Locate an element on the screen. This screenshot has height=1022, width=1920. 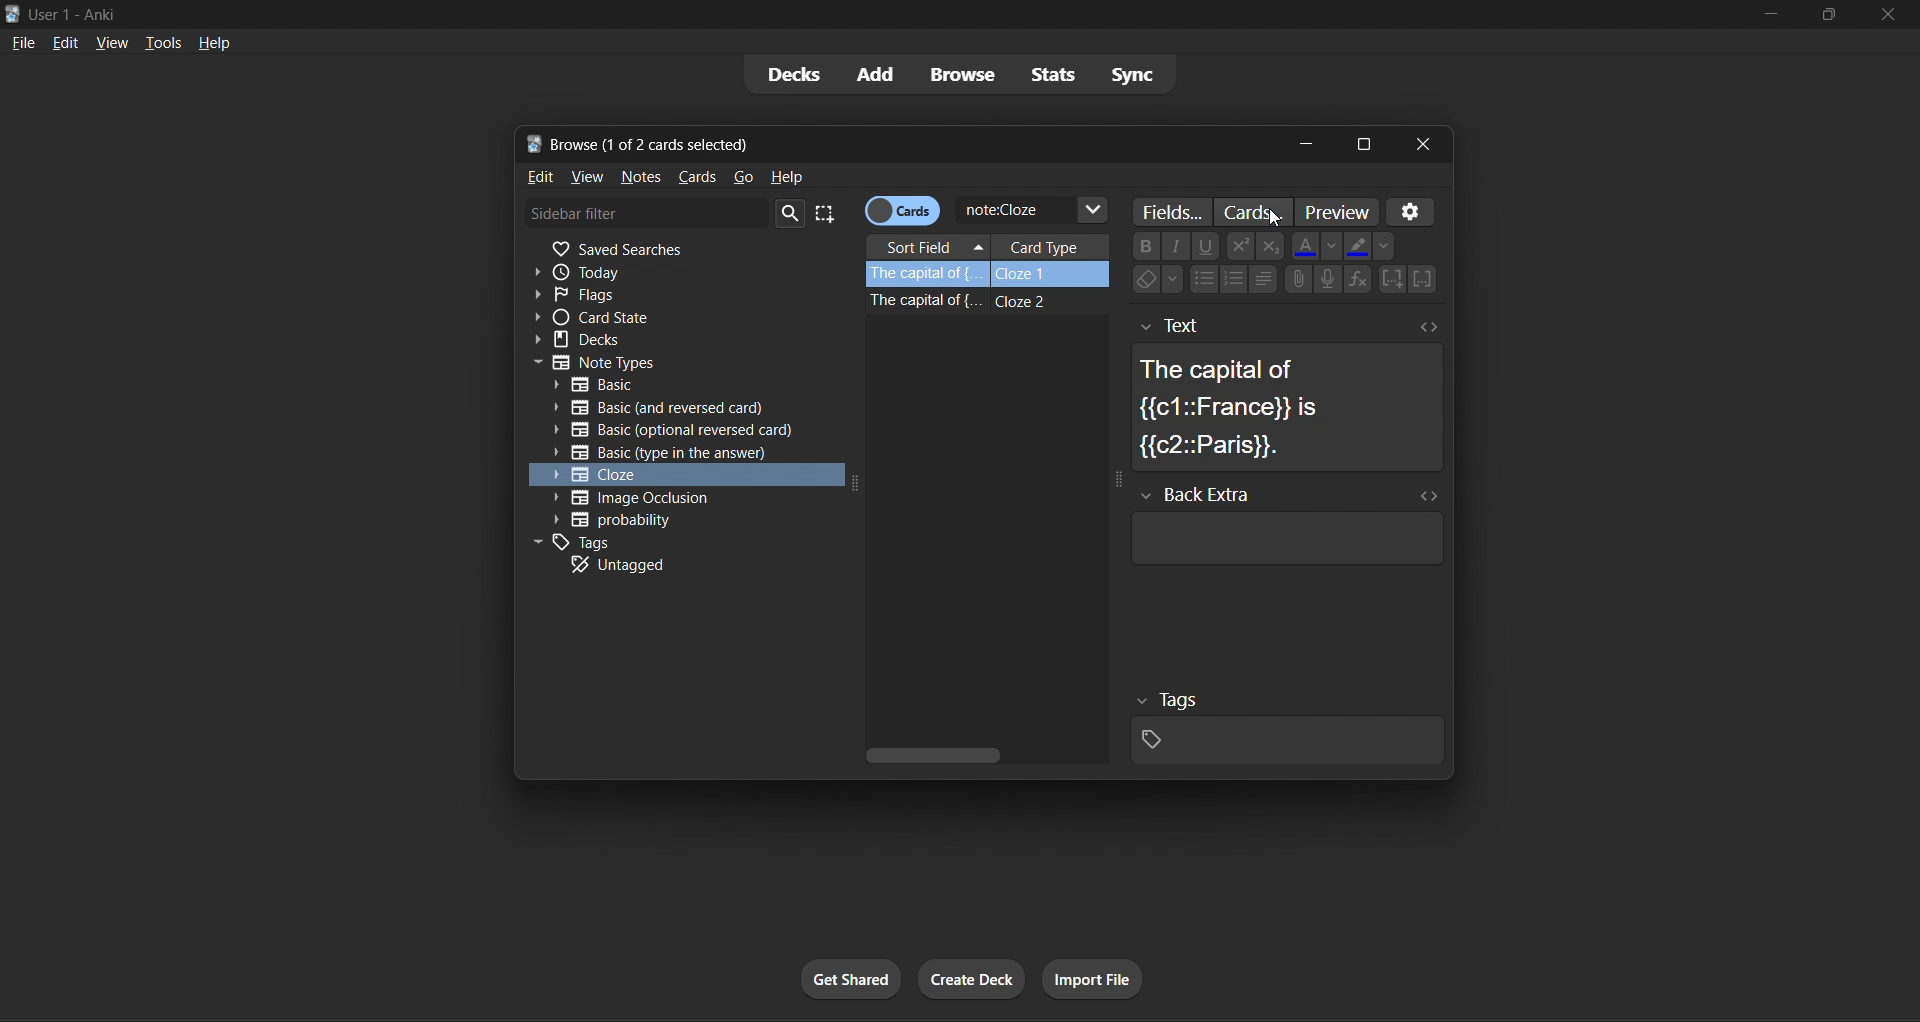
customize card template is located at coordinates (1255, 211).